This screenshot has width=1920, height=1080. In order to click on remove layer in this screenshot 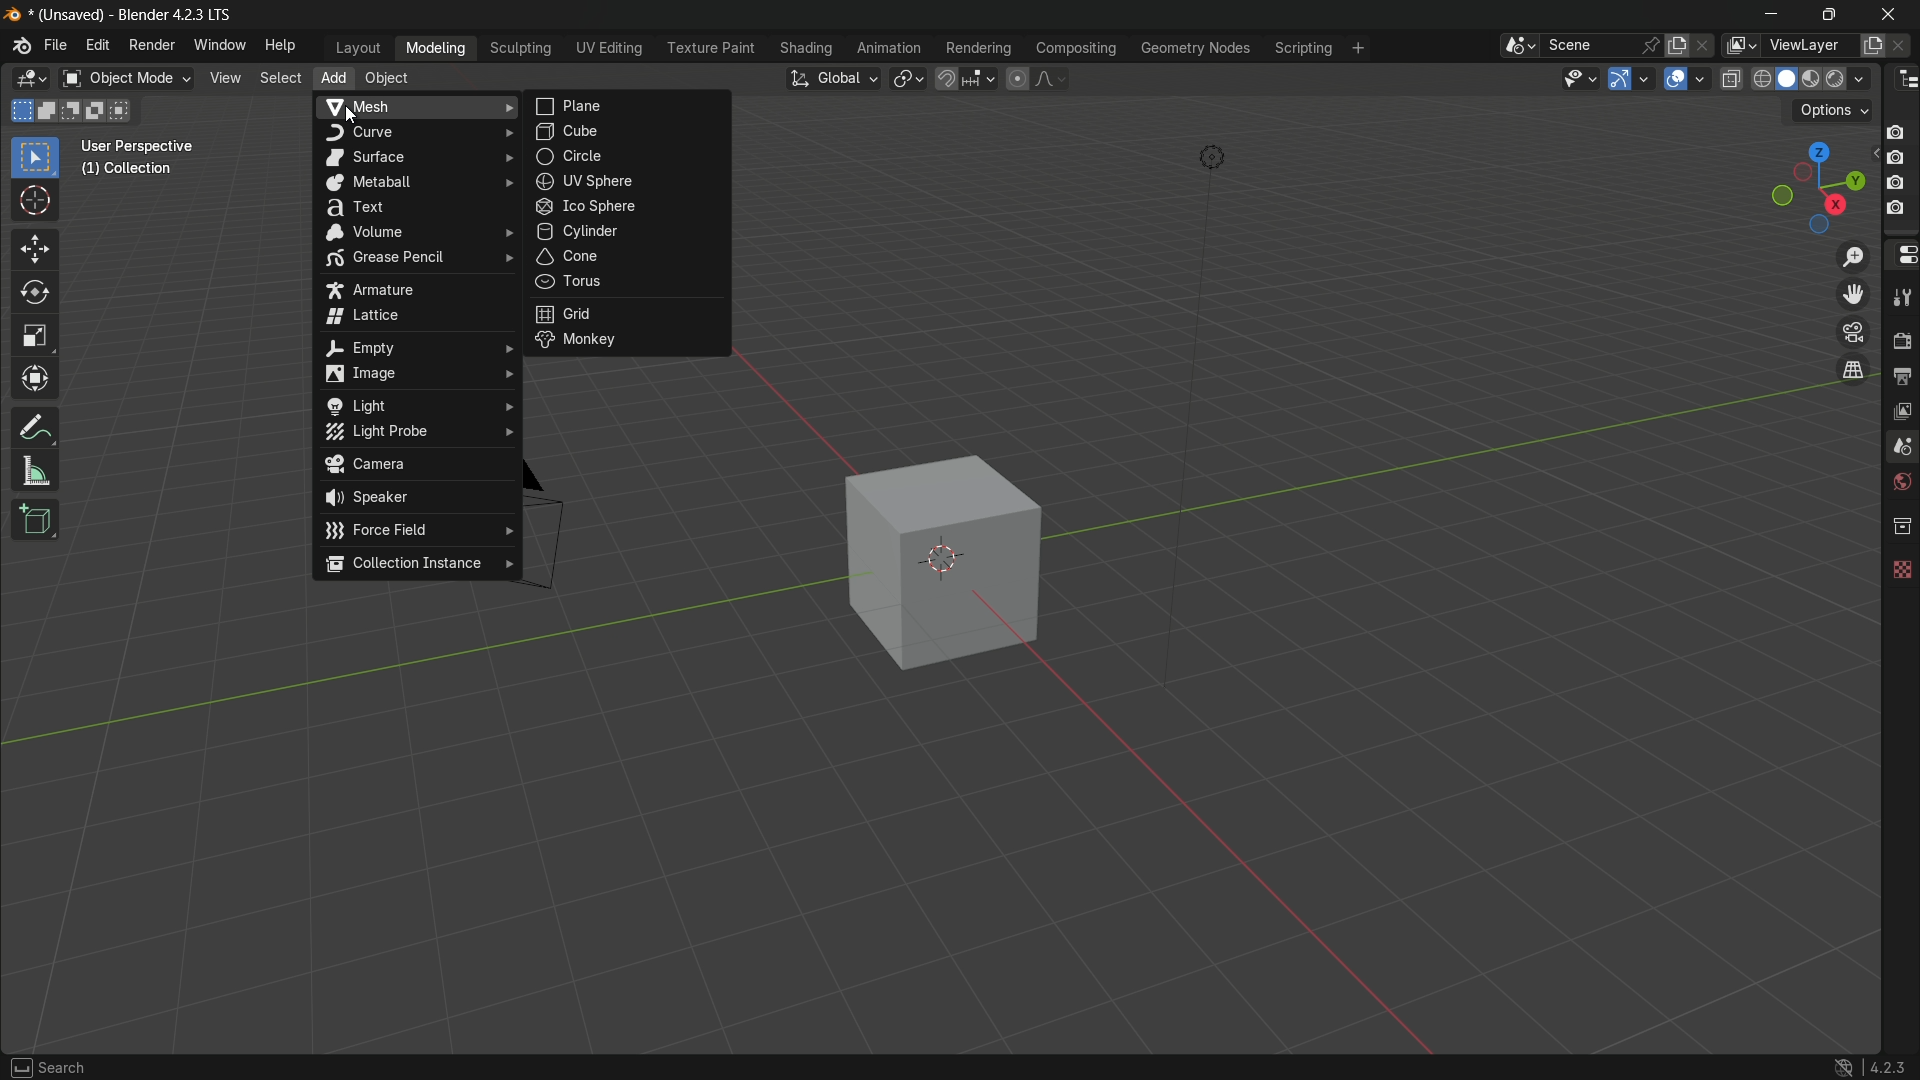, I will do `click(1907, 47)`.